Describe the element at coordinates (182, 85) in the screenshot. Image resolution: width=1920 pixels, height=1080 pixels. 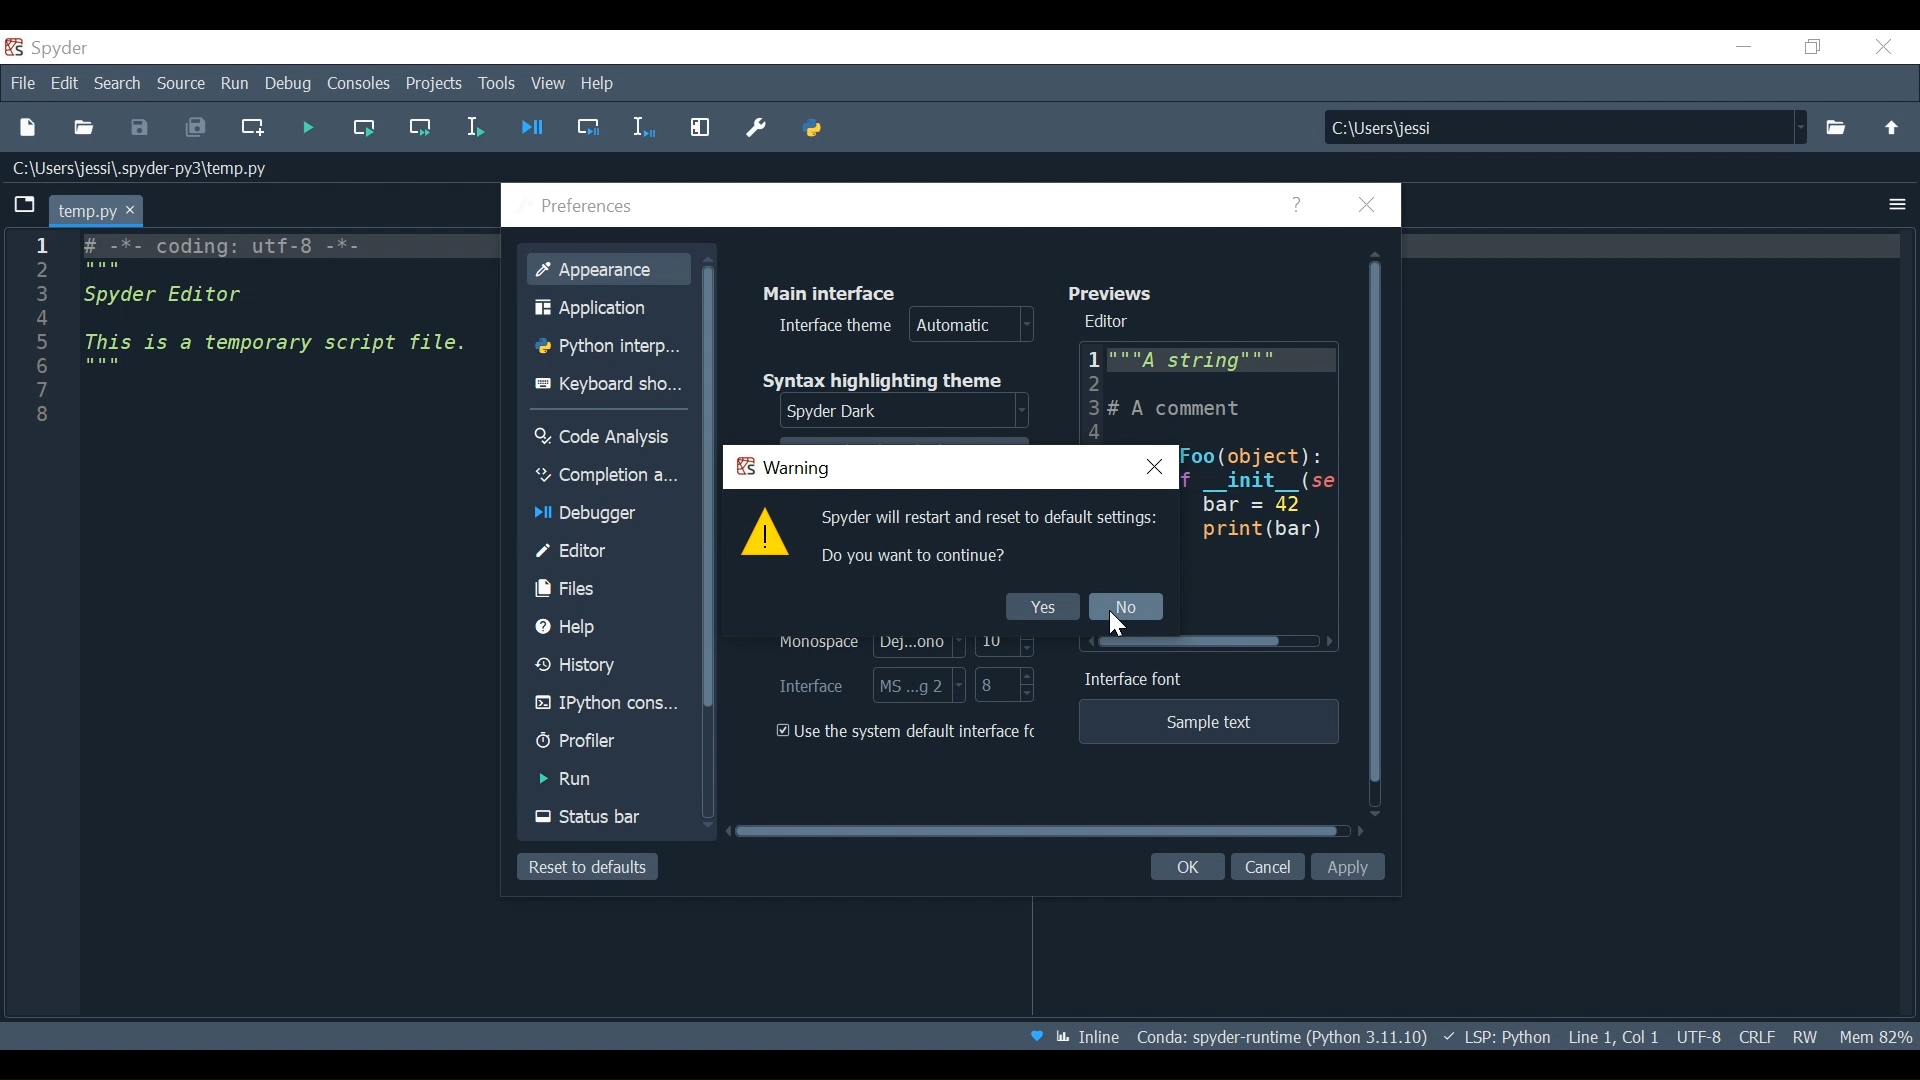
I see `Source` at that location.